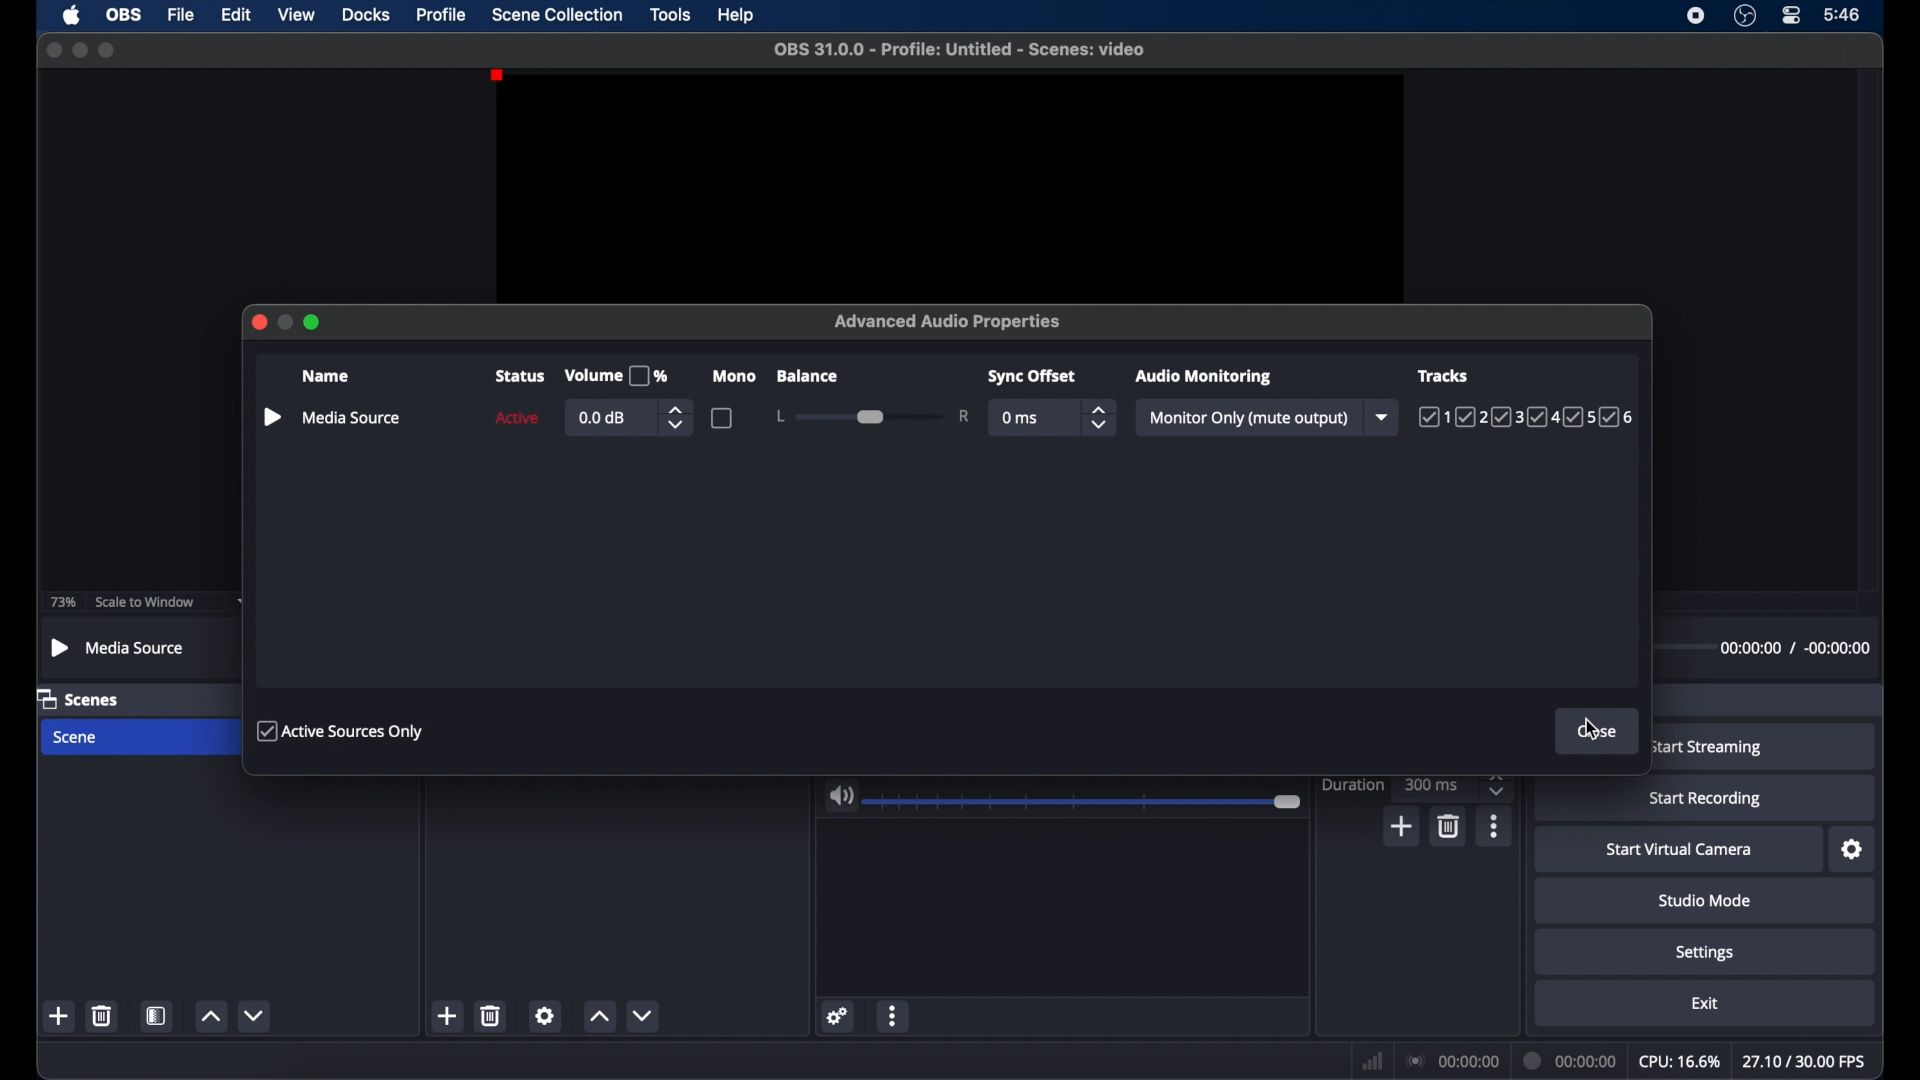 The image size is (1920, 1080). Describe the element at coordinates (82, 700) in the screenshot. I see `scenes` at that location.